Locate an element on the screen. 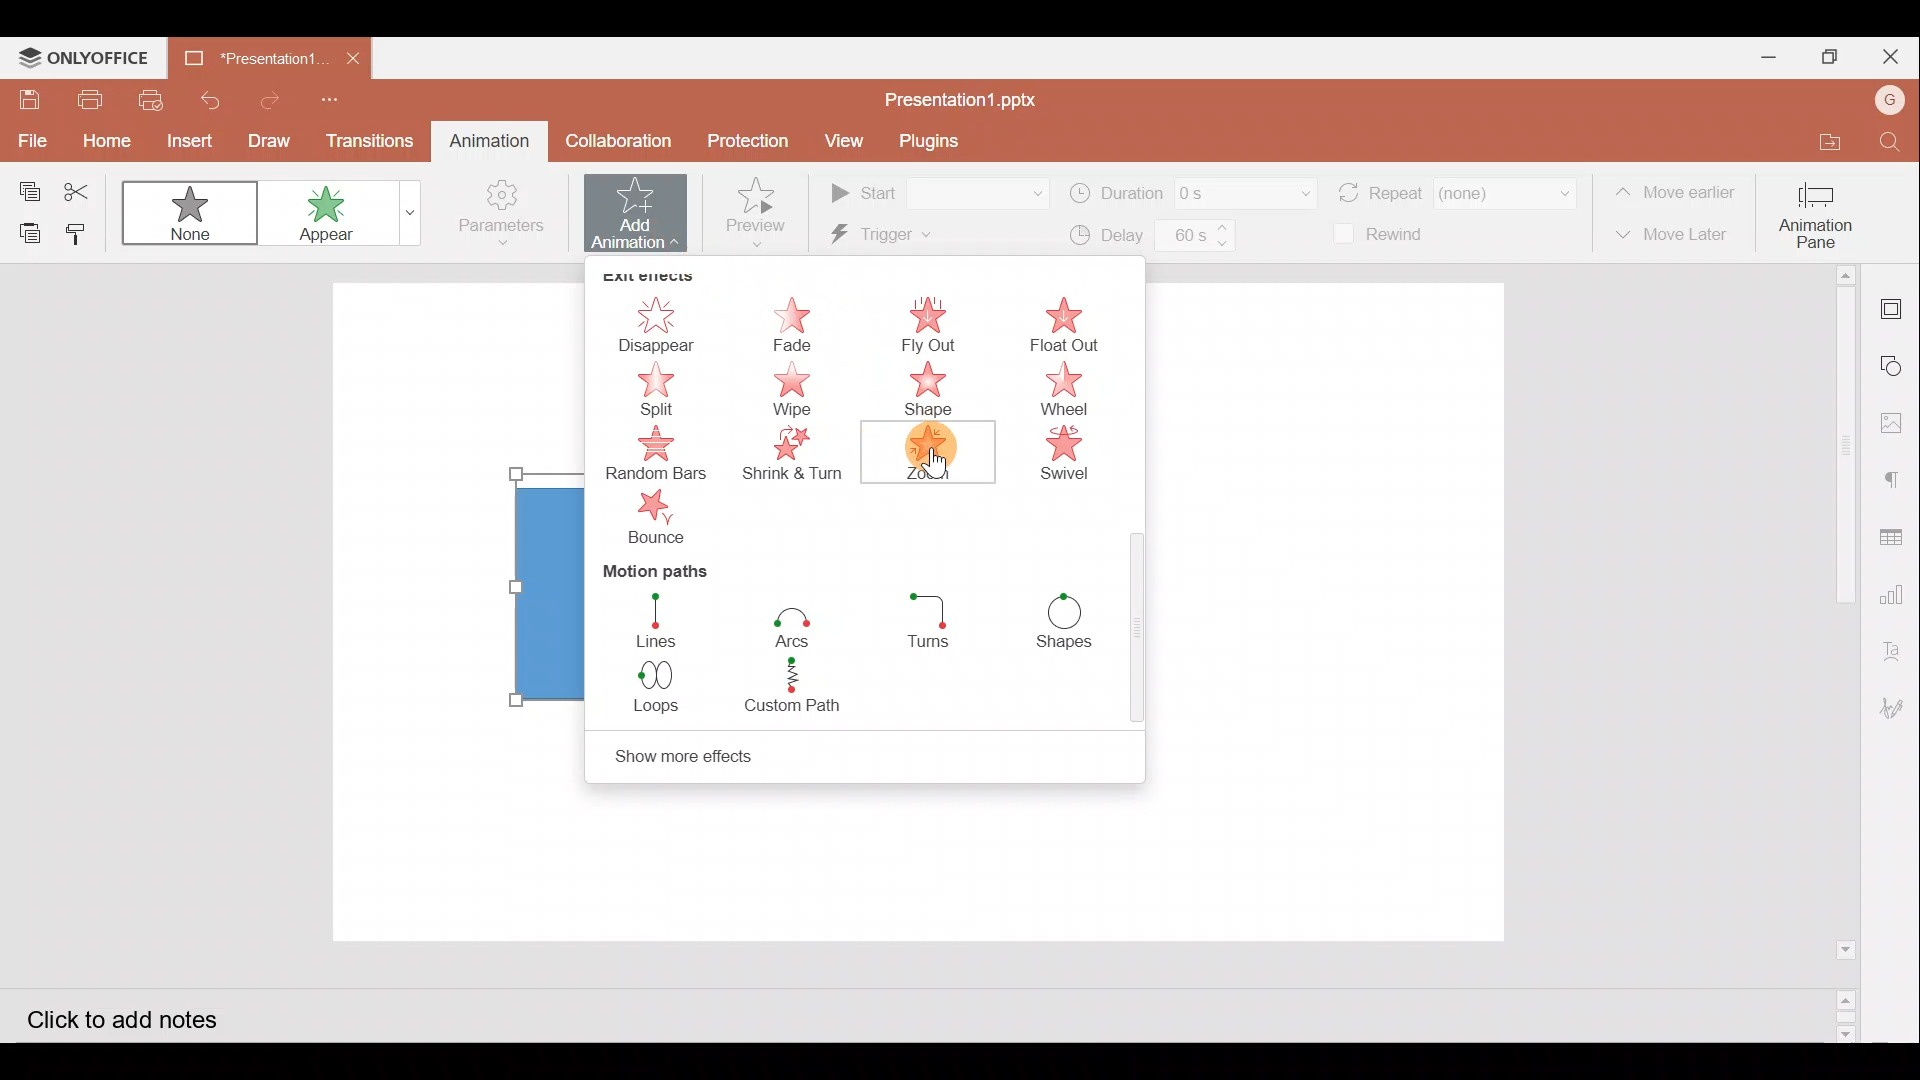 The image size is (1920, 1080). Fly out is located at coordinates (928, 322).